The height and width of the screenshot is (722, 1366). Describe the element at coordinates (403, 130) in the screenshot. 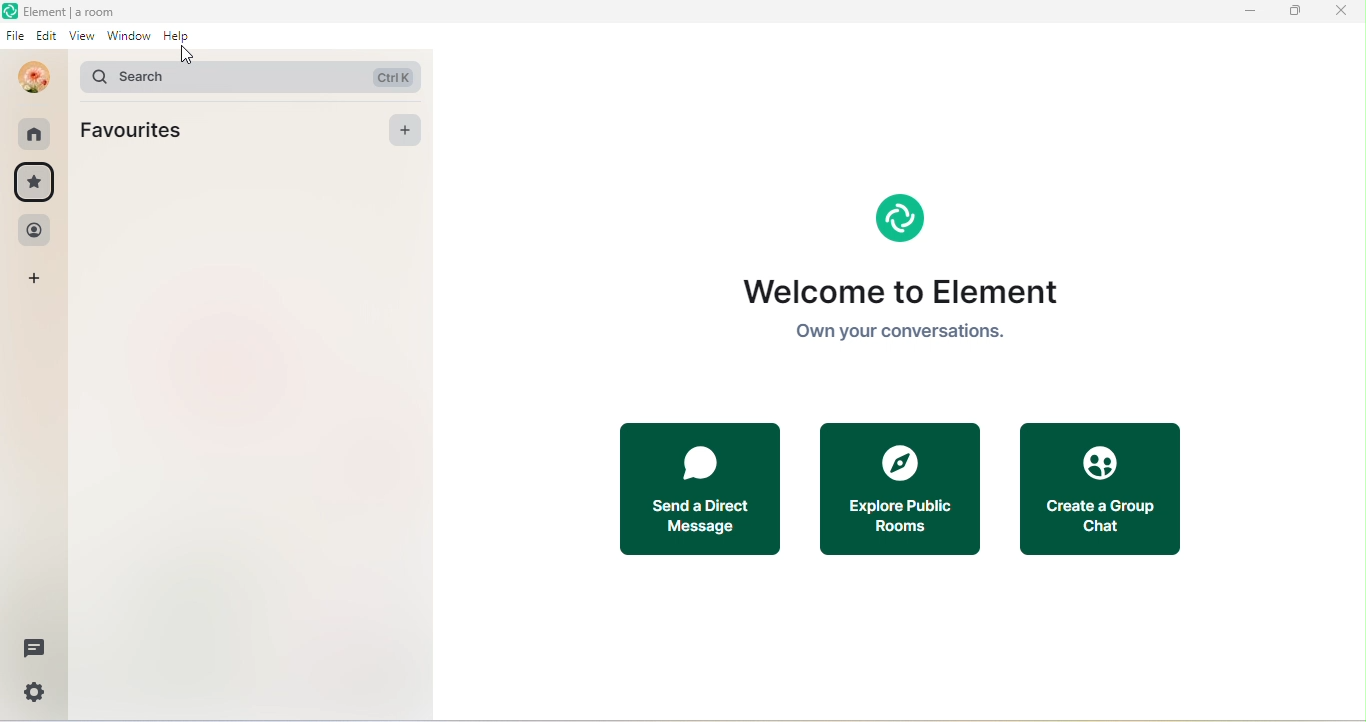

I see `add` at that location.